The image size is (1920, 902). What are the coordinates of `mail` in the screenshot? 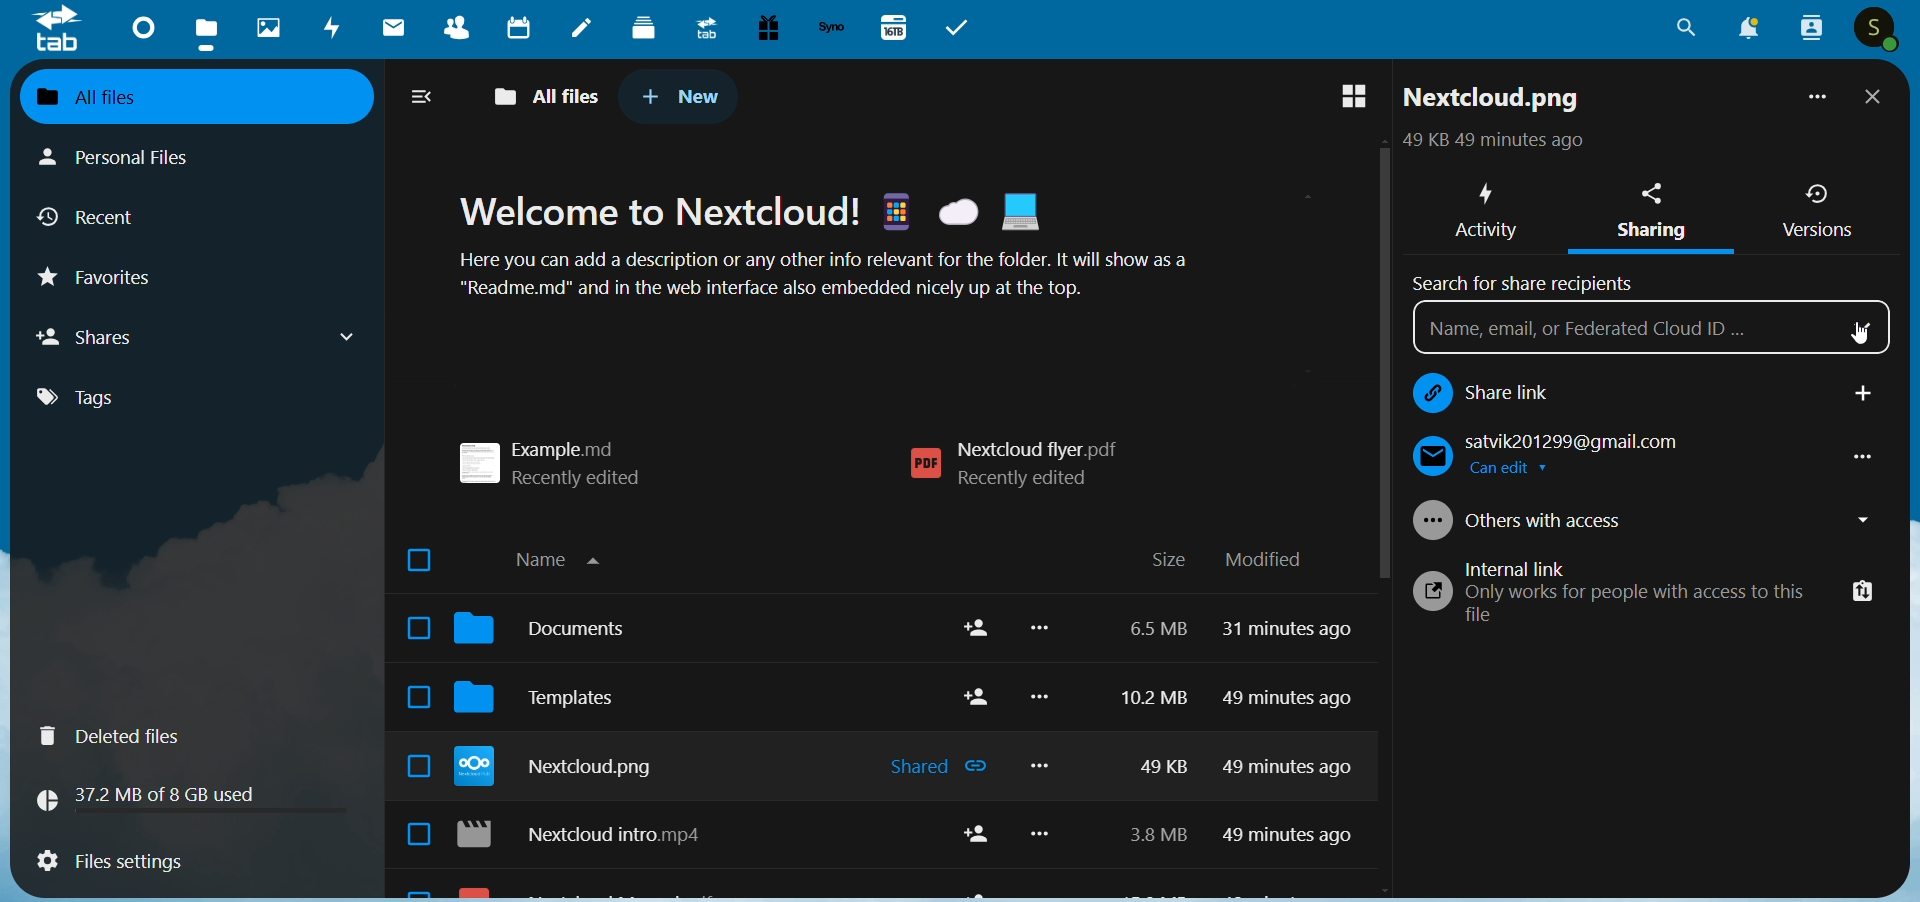 It's located at (390, 30).